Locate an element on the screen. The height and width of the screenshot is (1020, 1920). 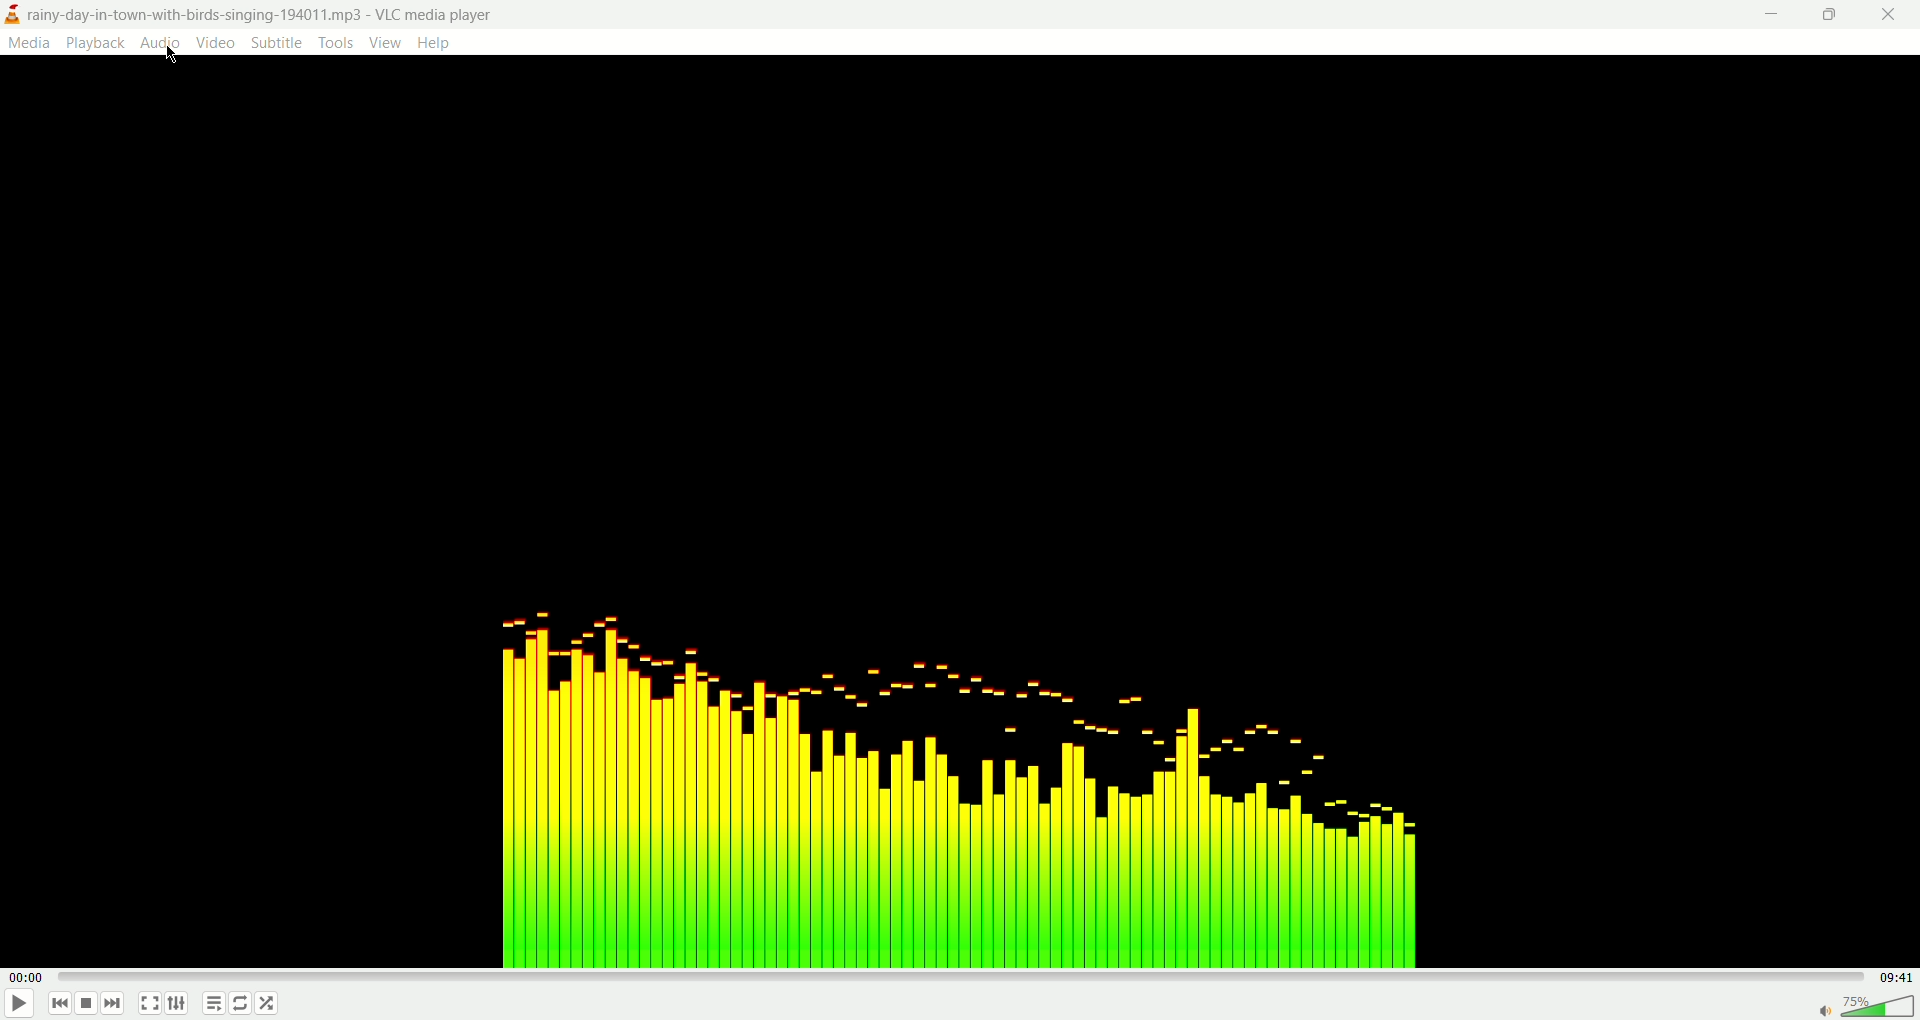
volume bar is located at coordinates (1867, 1005).